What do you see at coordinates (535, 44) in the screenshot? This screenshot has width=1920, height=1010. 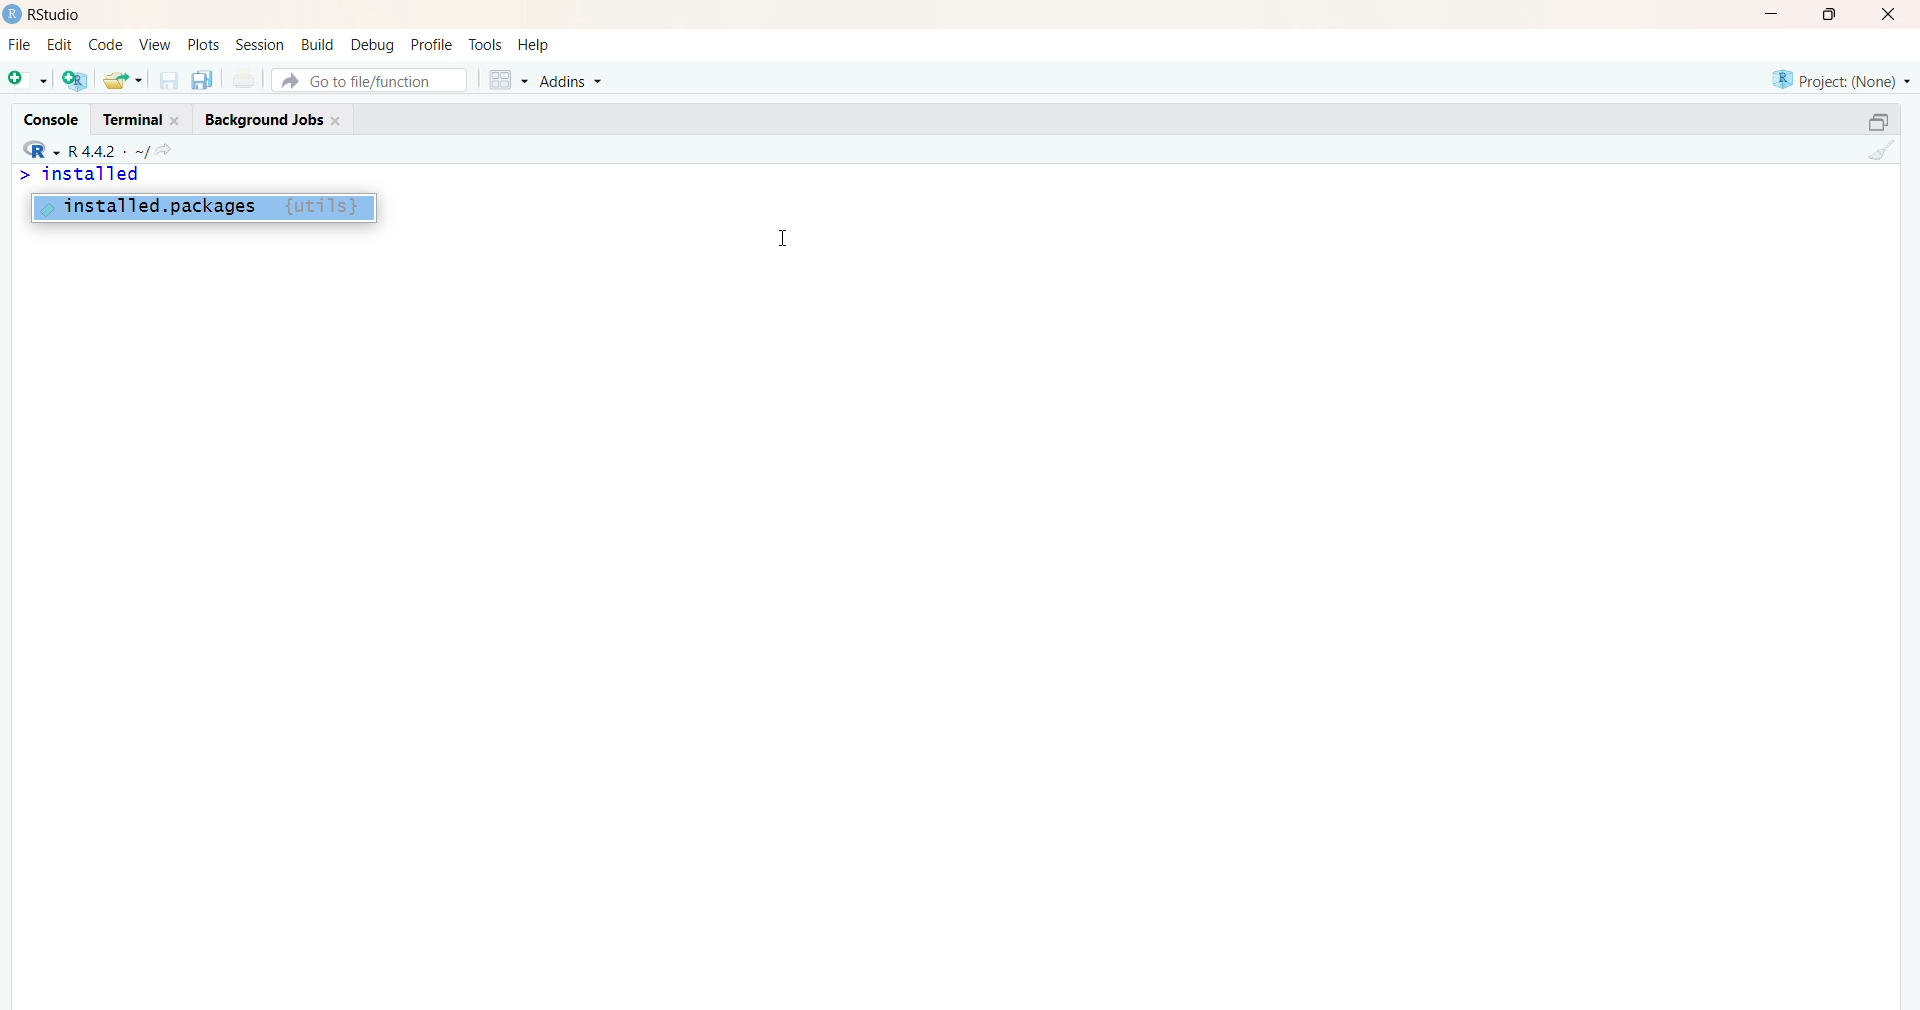 I see `help` at bounding box center [535, 44].